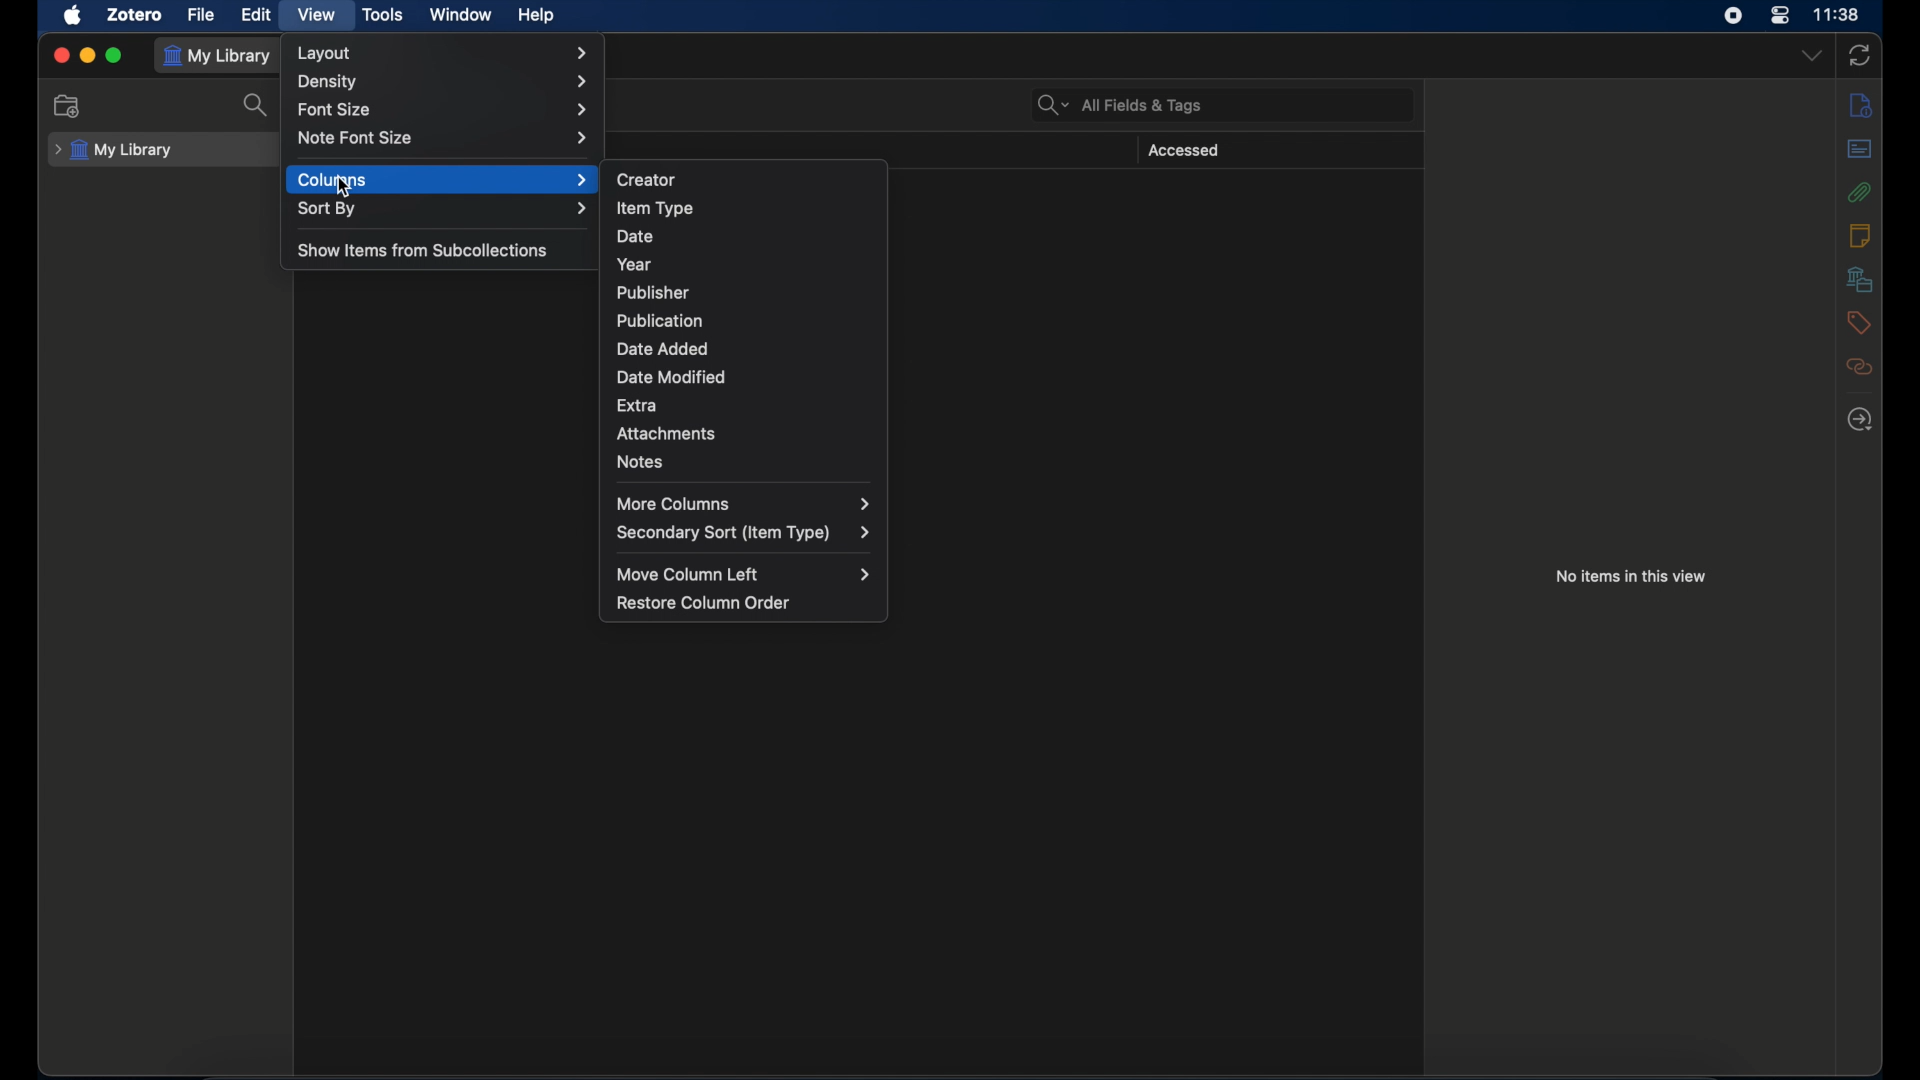  I want to click on locate, so click(1860, 419).